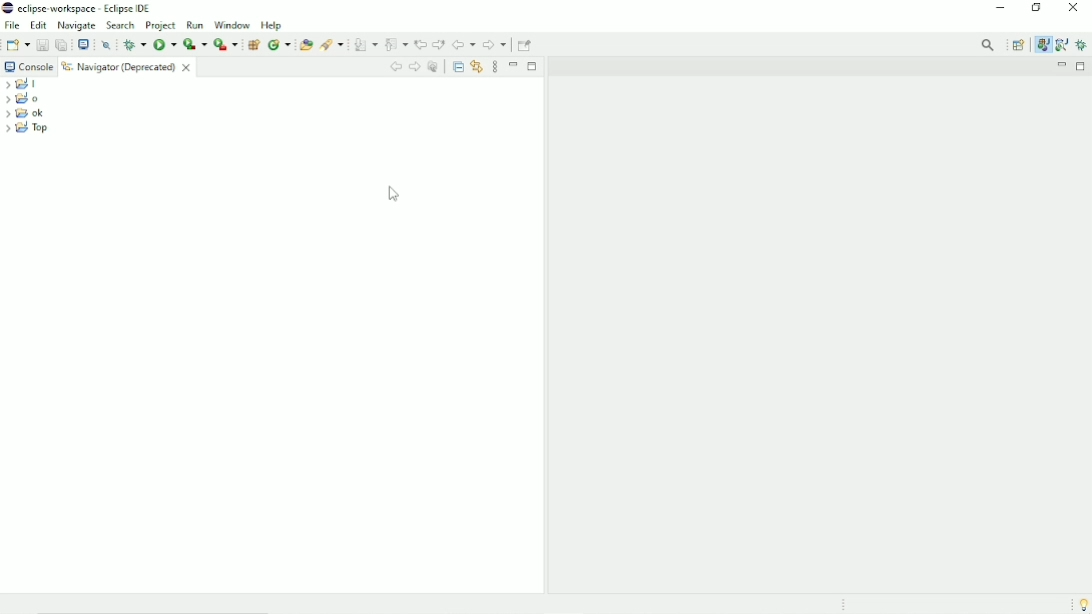 Image resolution: width=1092 pixels, height=614 pixels. Describe the element at coordinates (1081, 604) in the screenshot. I see `Tip` at that location.